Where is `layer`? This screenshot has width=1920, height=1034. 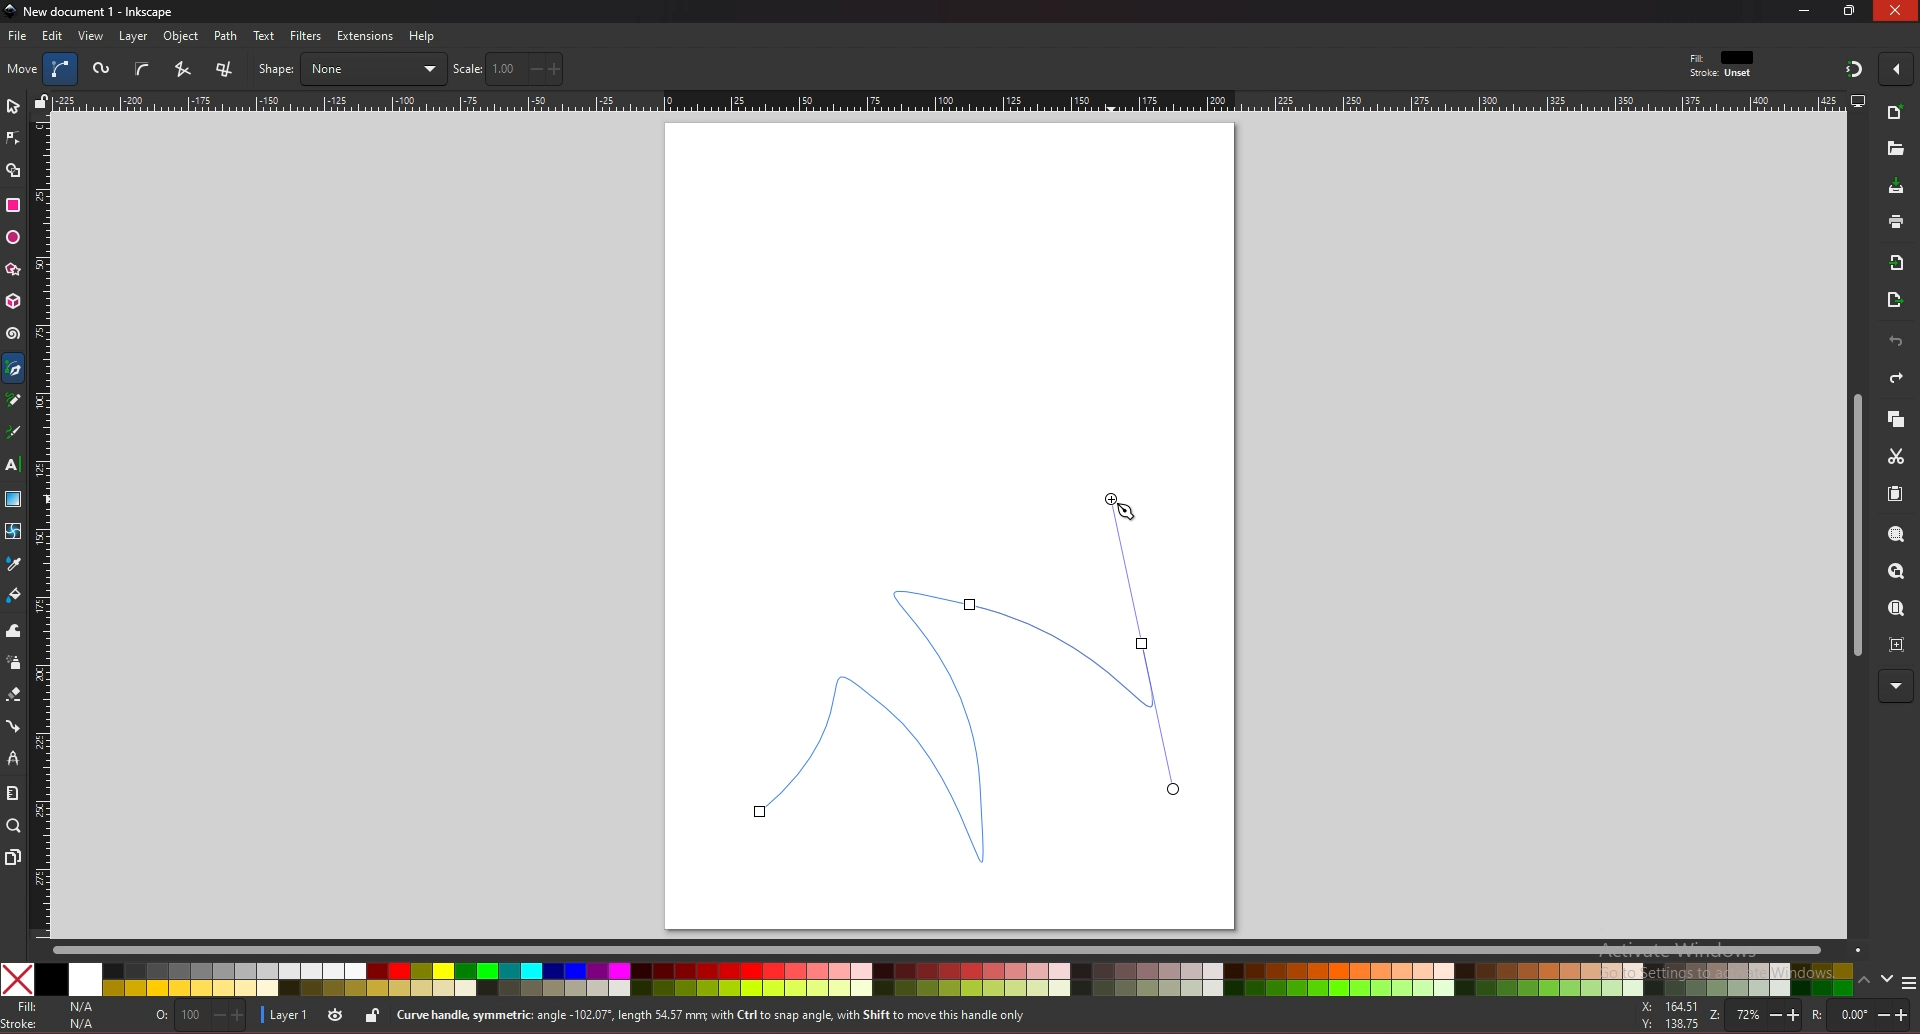 layer is located at coordinates (133, 36).